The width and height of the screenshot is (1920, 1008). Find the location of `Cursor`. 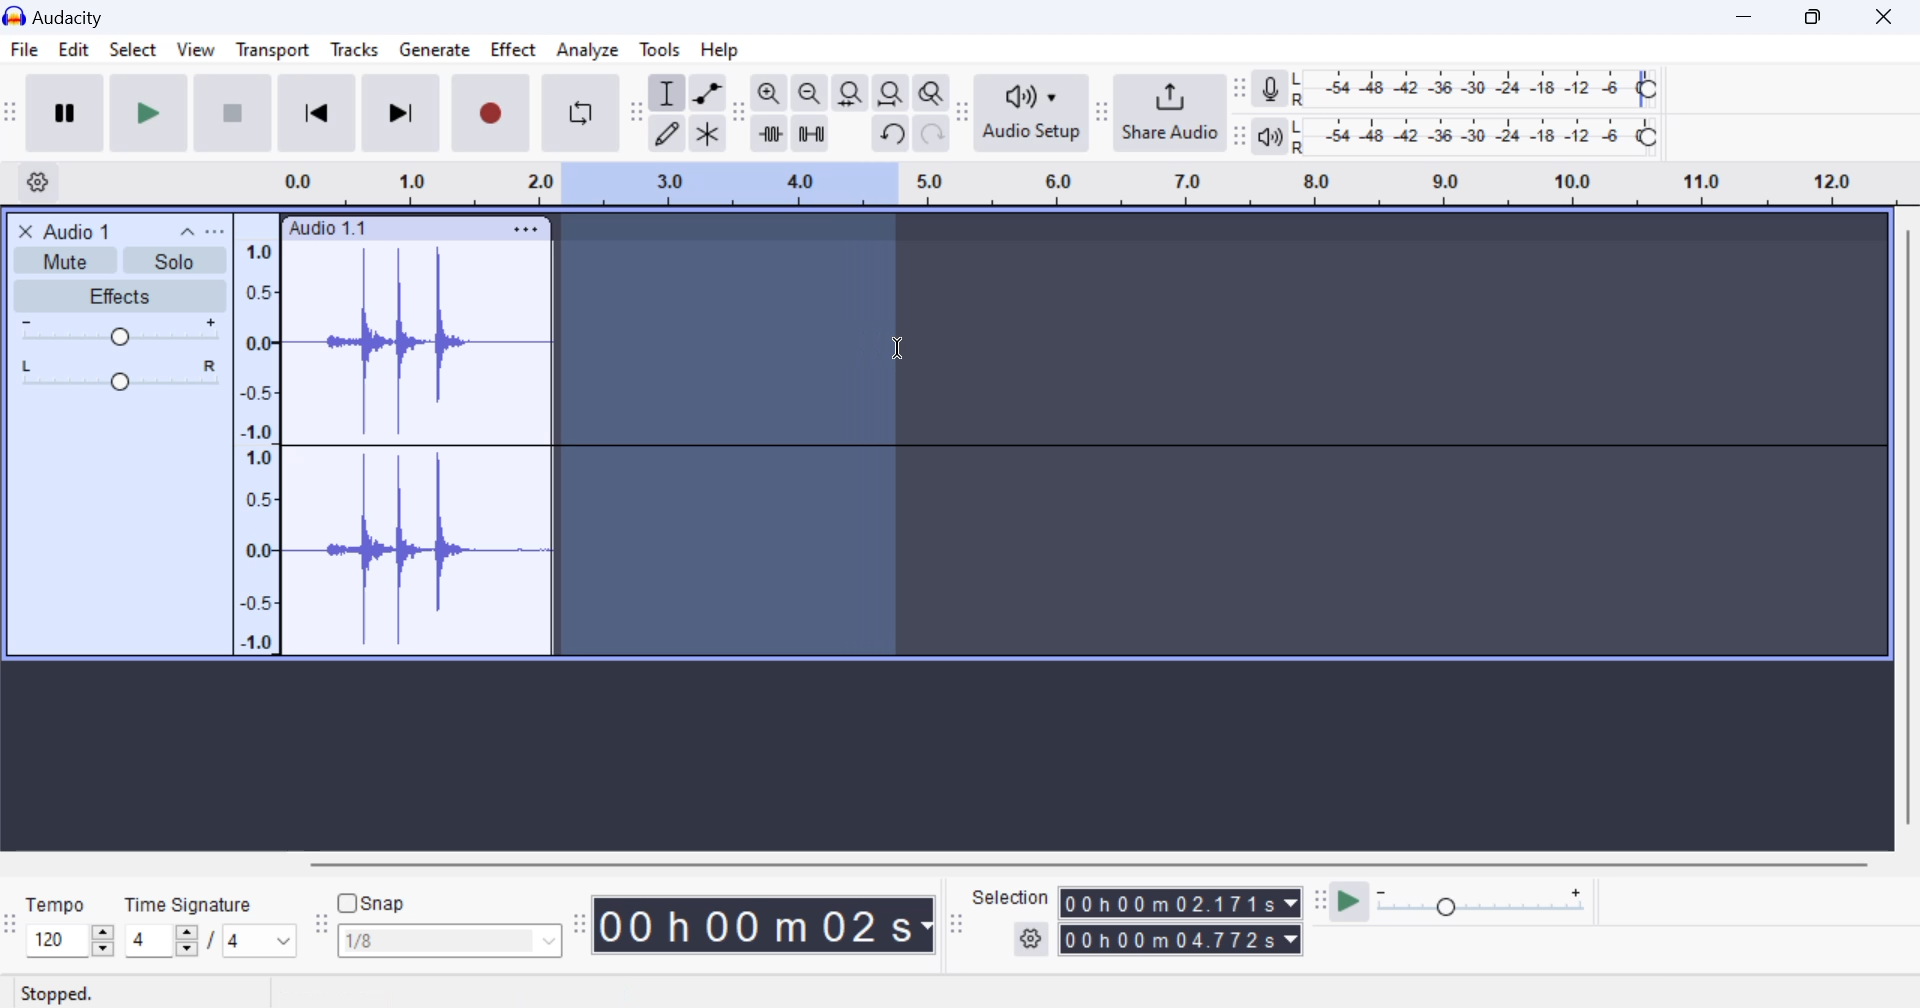

Cursor is located at coordinates (899, 347).